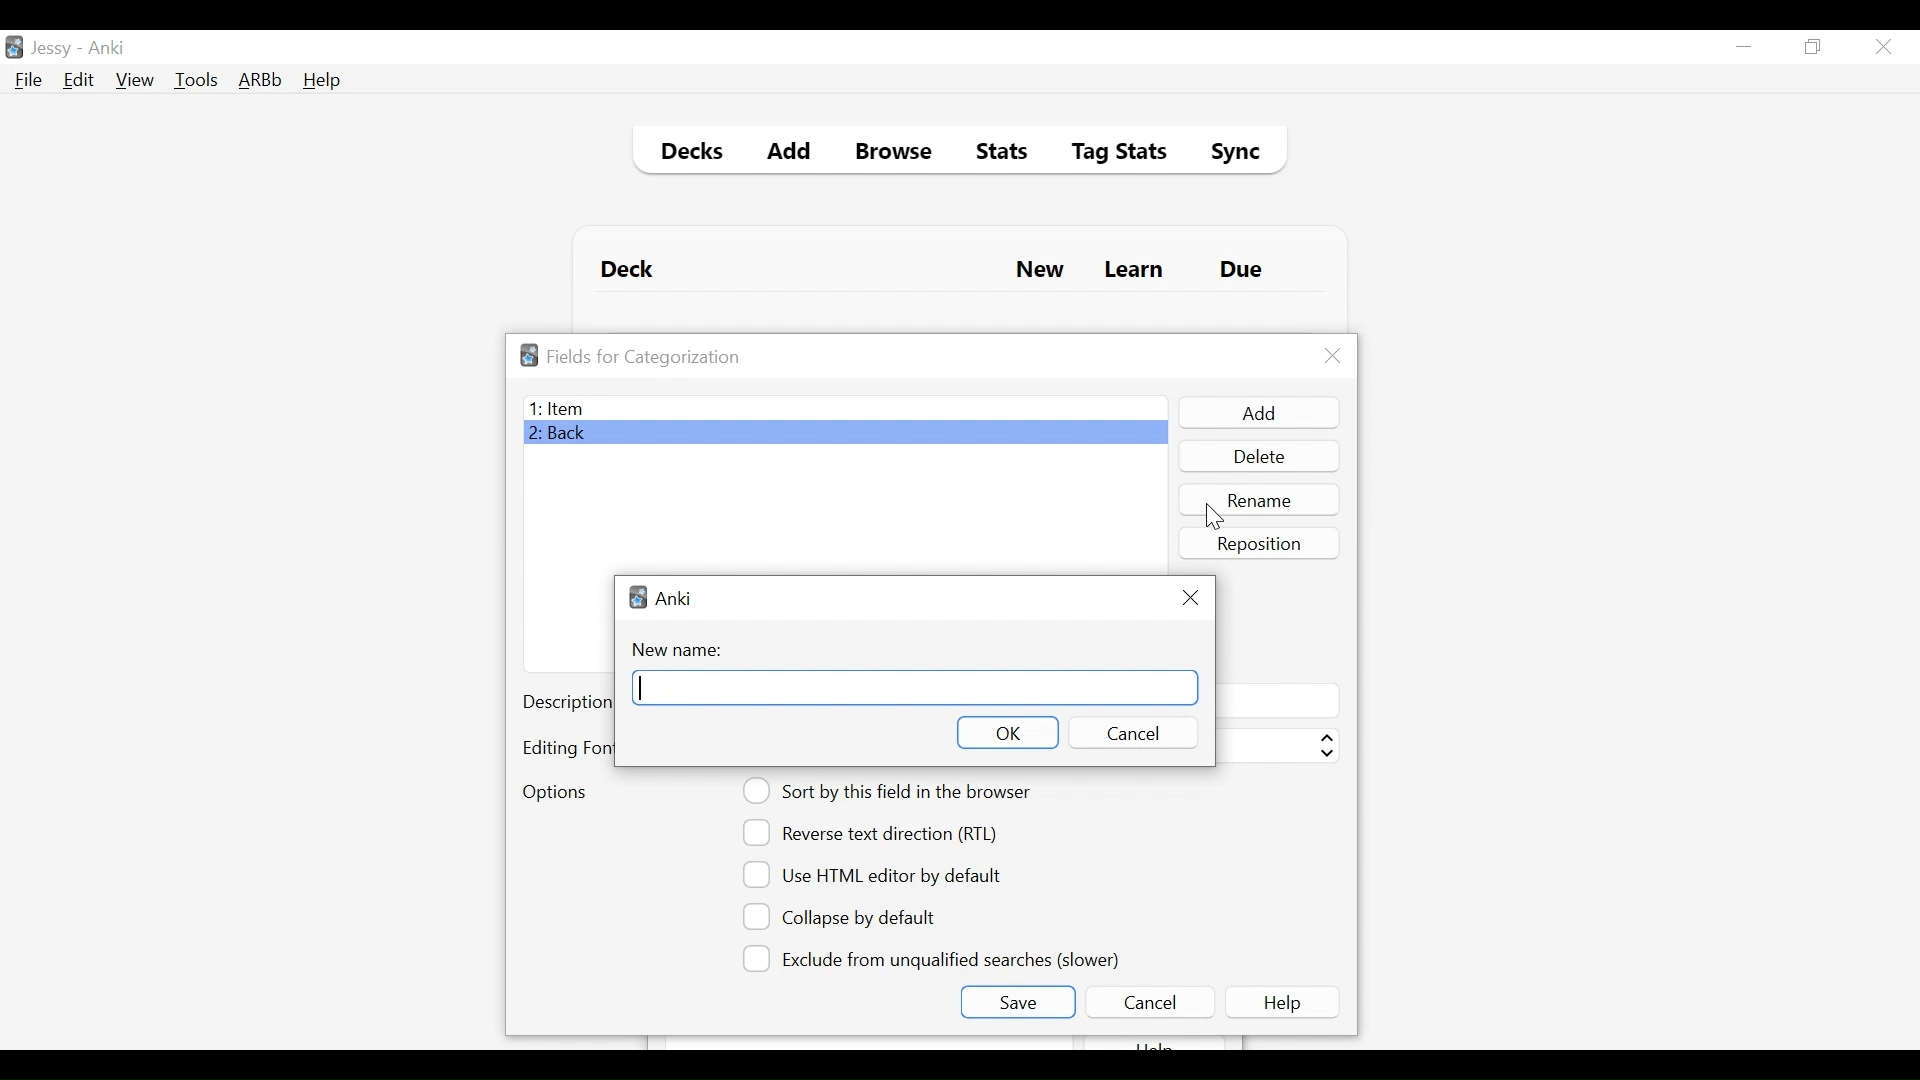  Describe the element at coordinates (1040, 272) in the screenshot. I see `New` at that location.